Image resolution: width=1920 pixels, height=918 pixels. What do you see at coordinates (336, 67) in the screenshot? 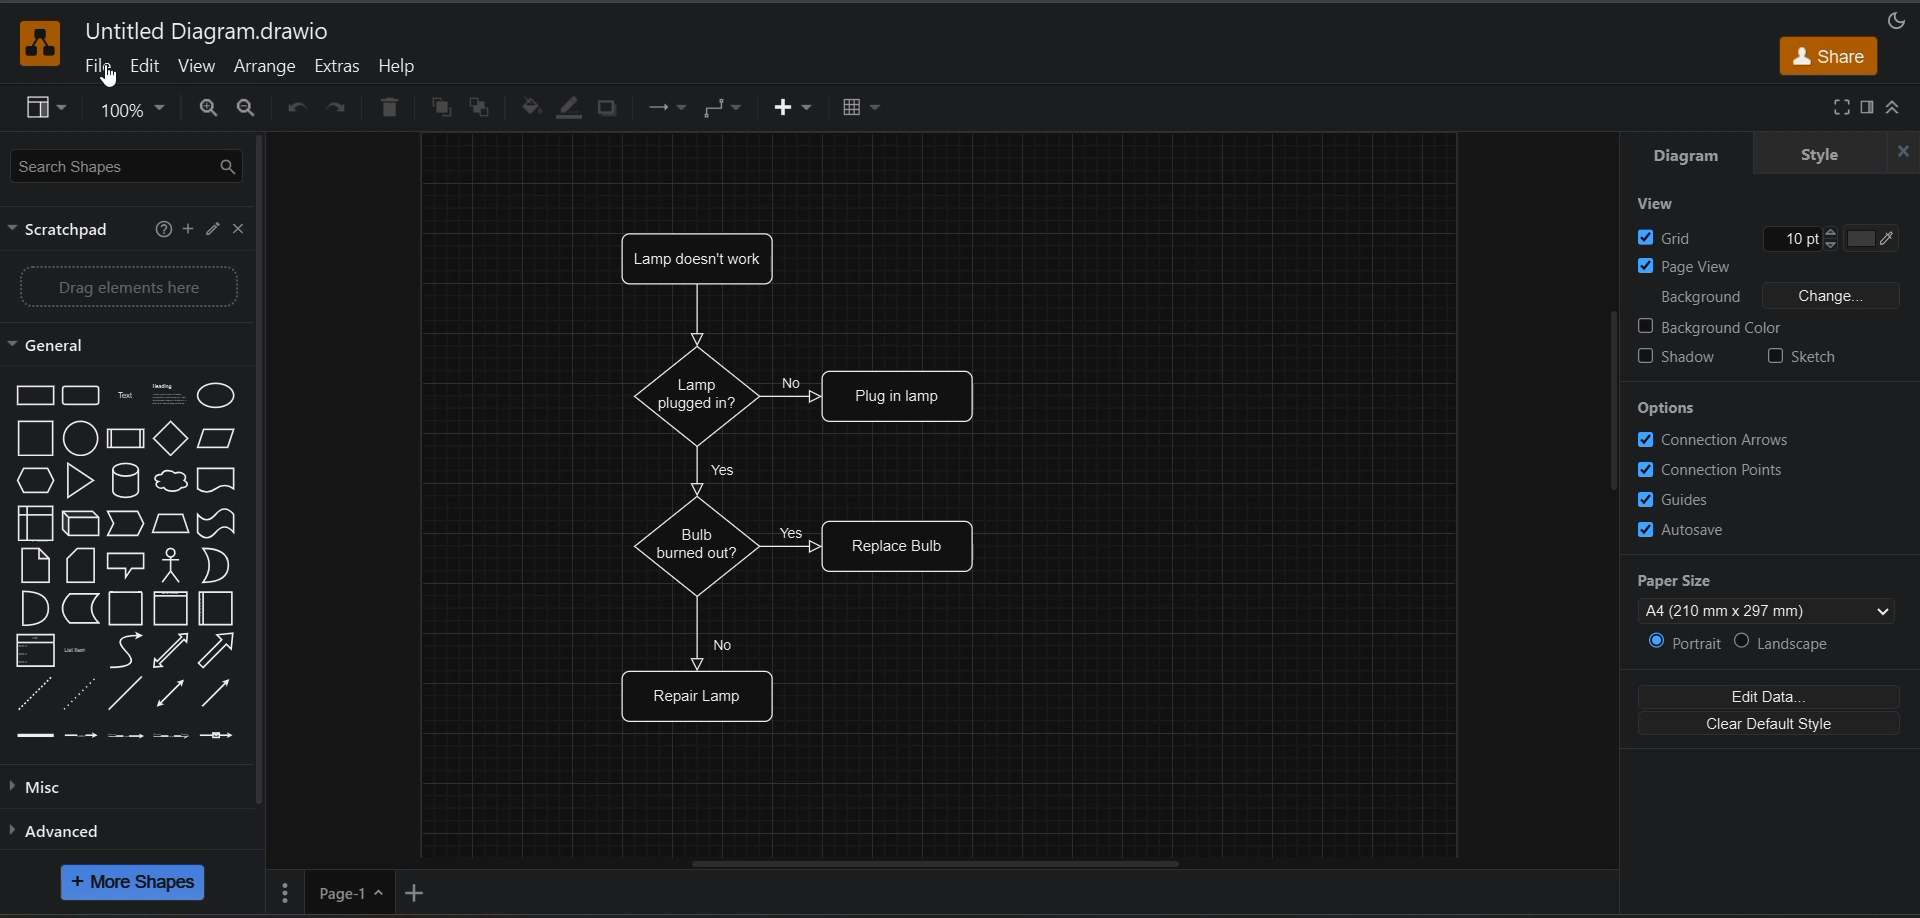
I see `extras` at bounding box center [336, 67].